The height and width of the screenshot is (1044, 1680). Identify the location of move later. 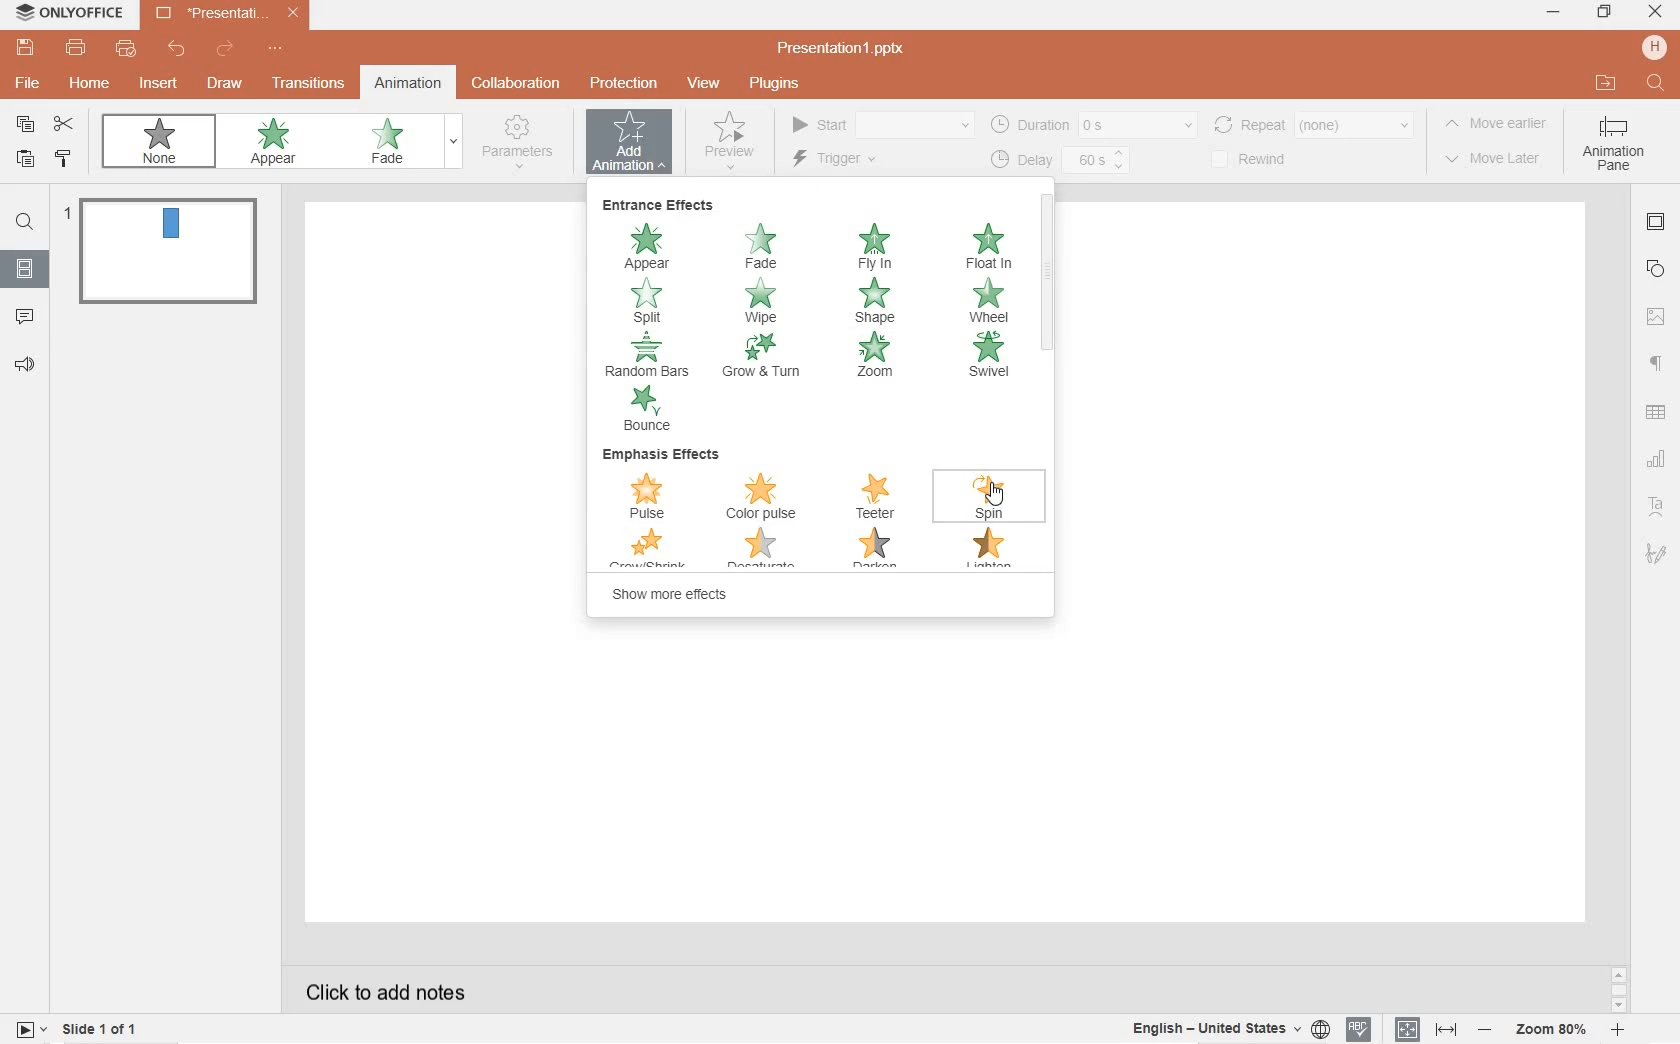
(1494, 163).